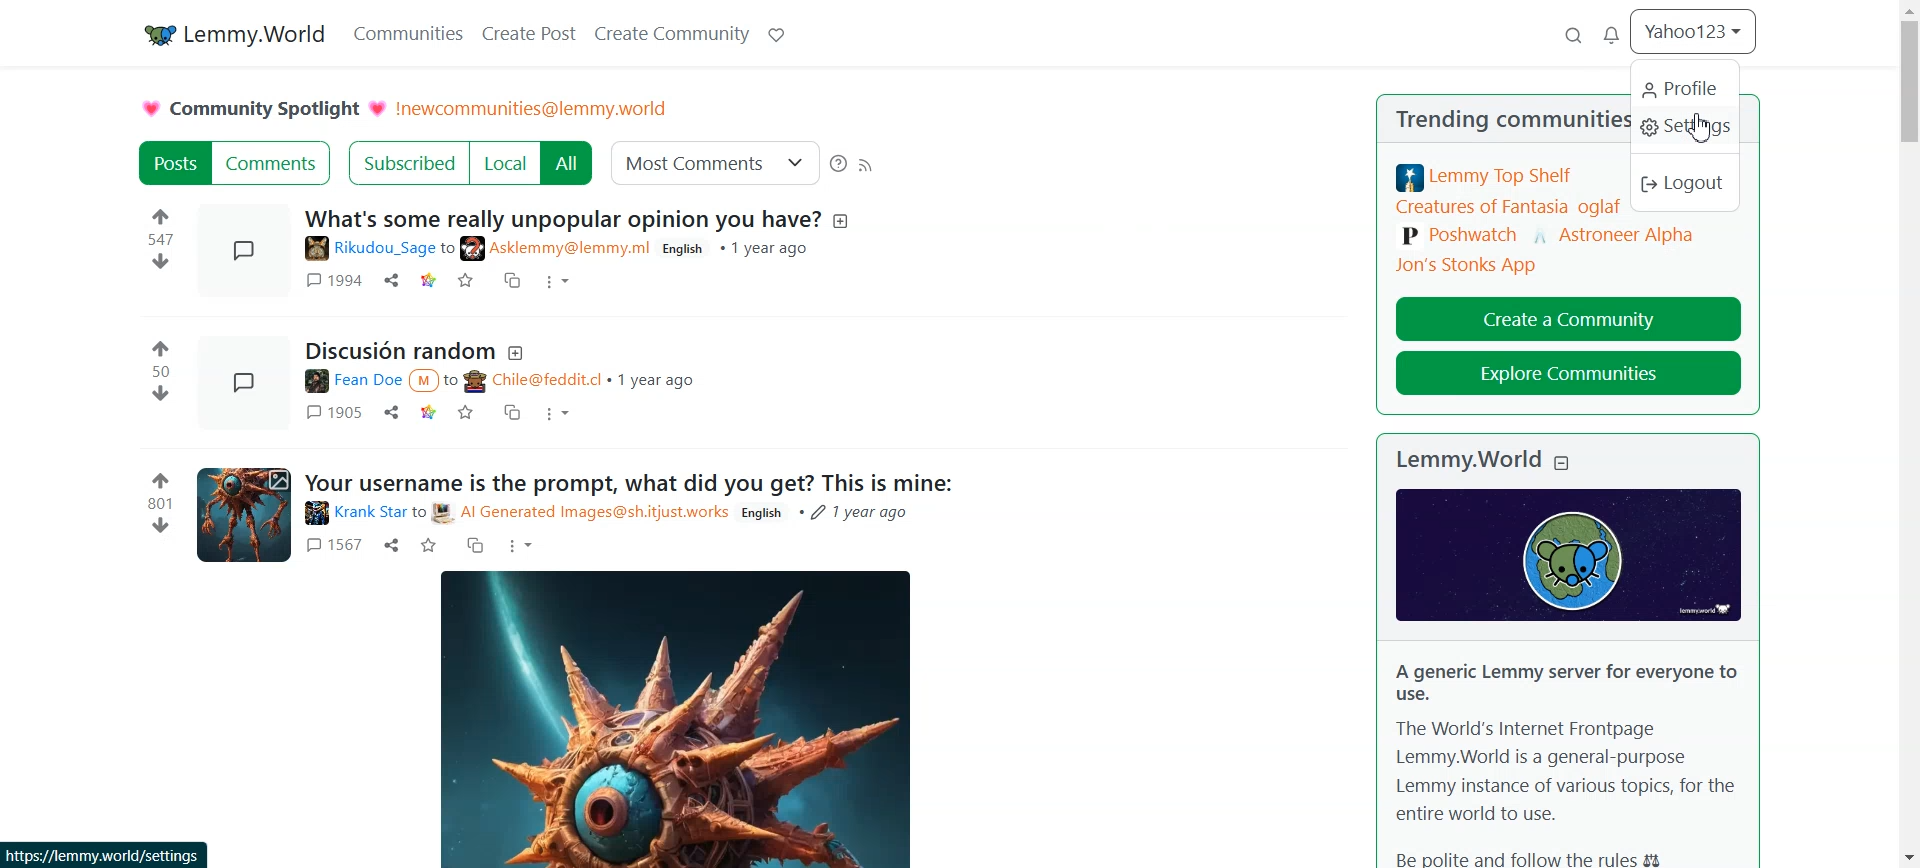 This screenshot has height=868, width=1920. Describe the element at coordinates (1436, 118) in the screenshot. I see `trending ` at that location.